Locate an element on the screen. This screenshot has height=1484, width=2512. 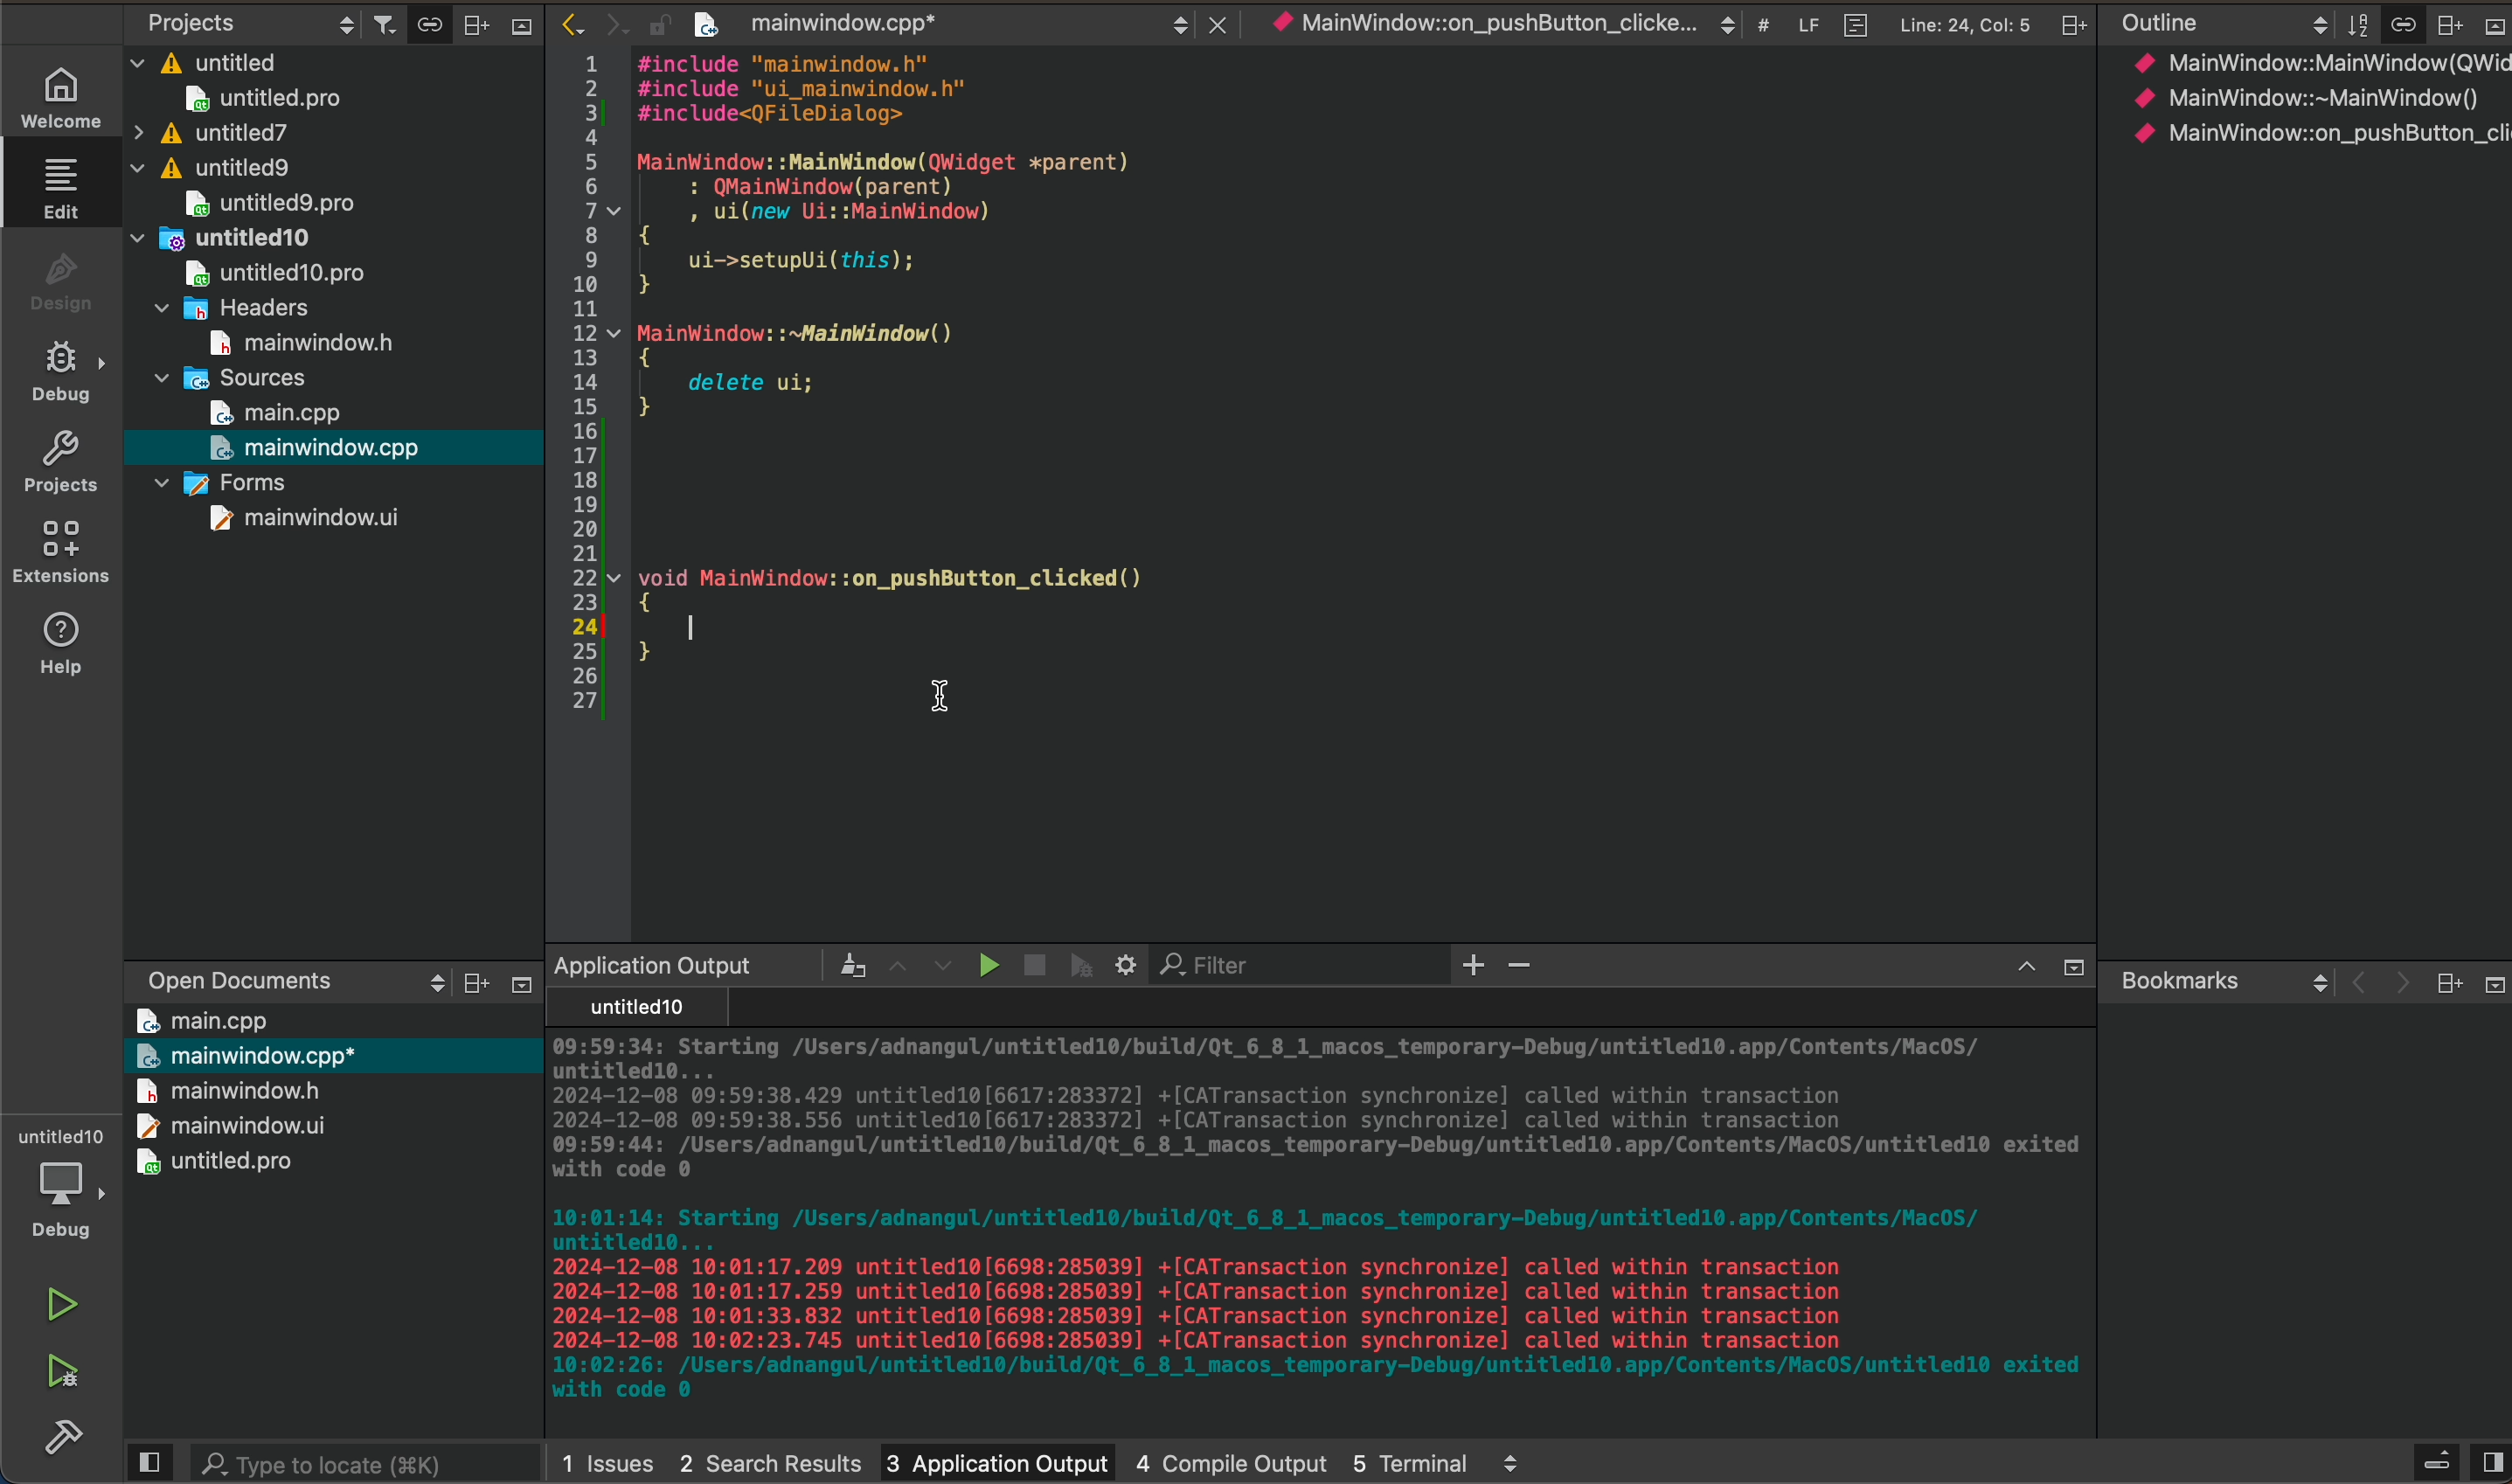
2 search results is located at coordinates (769, 1456).